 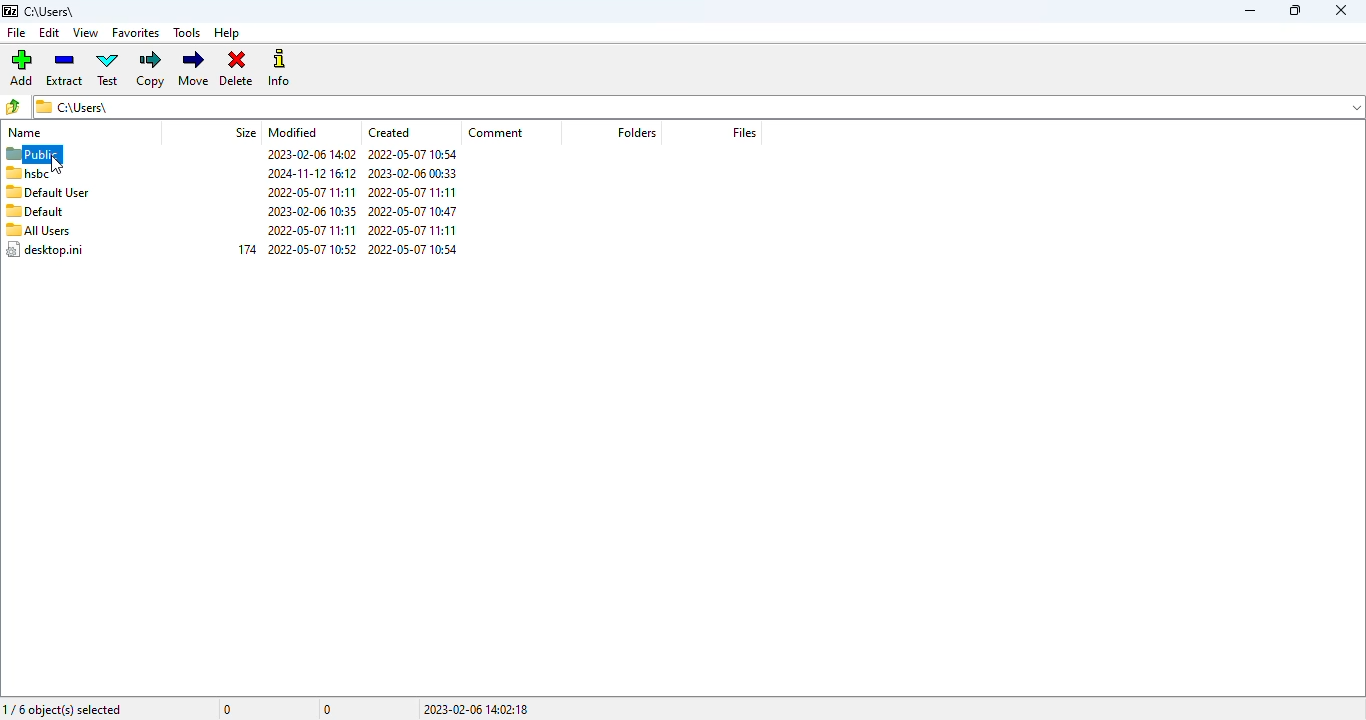 What do you see at coordinates (195, 68) in the screenshot?
I see `move` at bounding box center [195, 68].